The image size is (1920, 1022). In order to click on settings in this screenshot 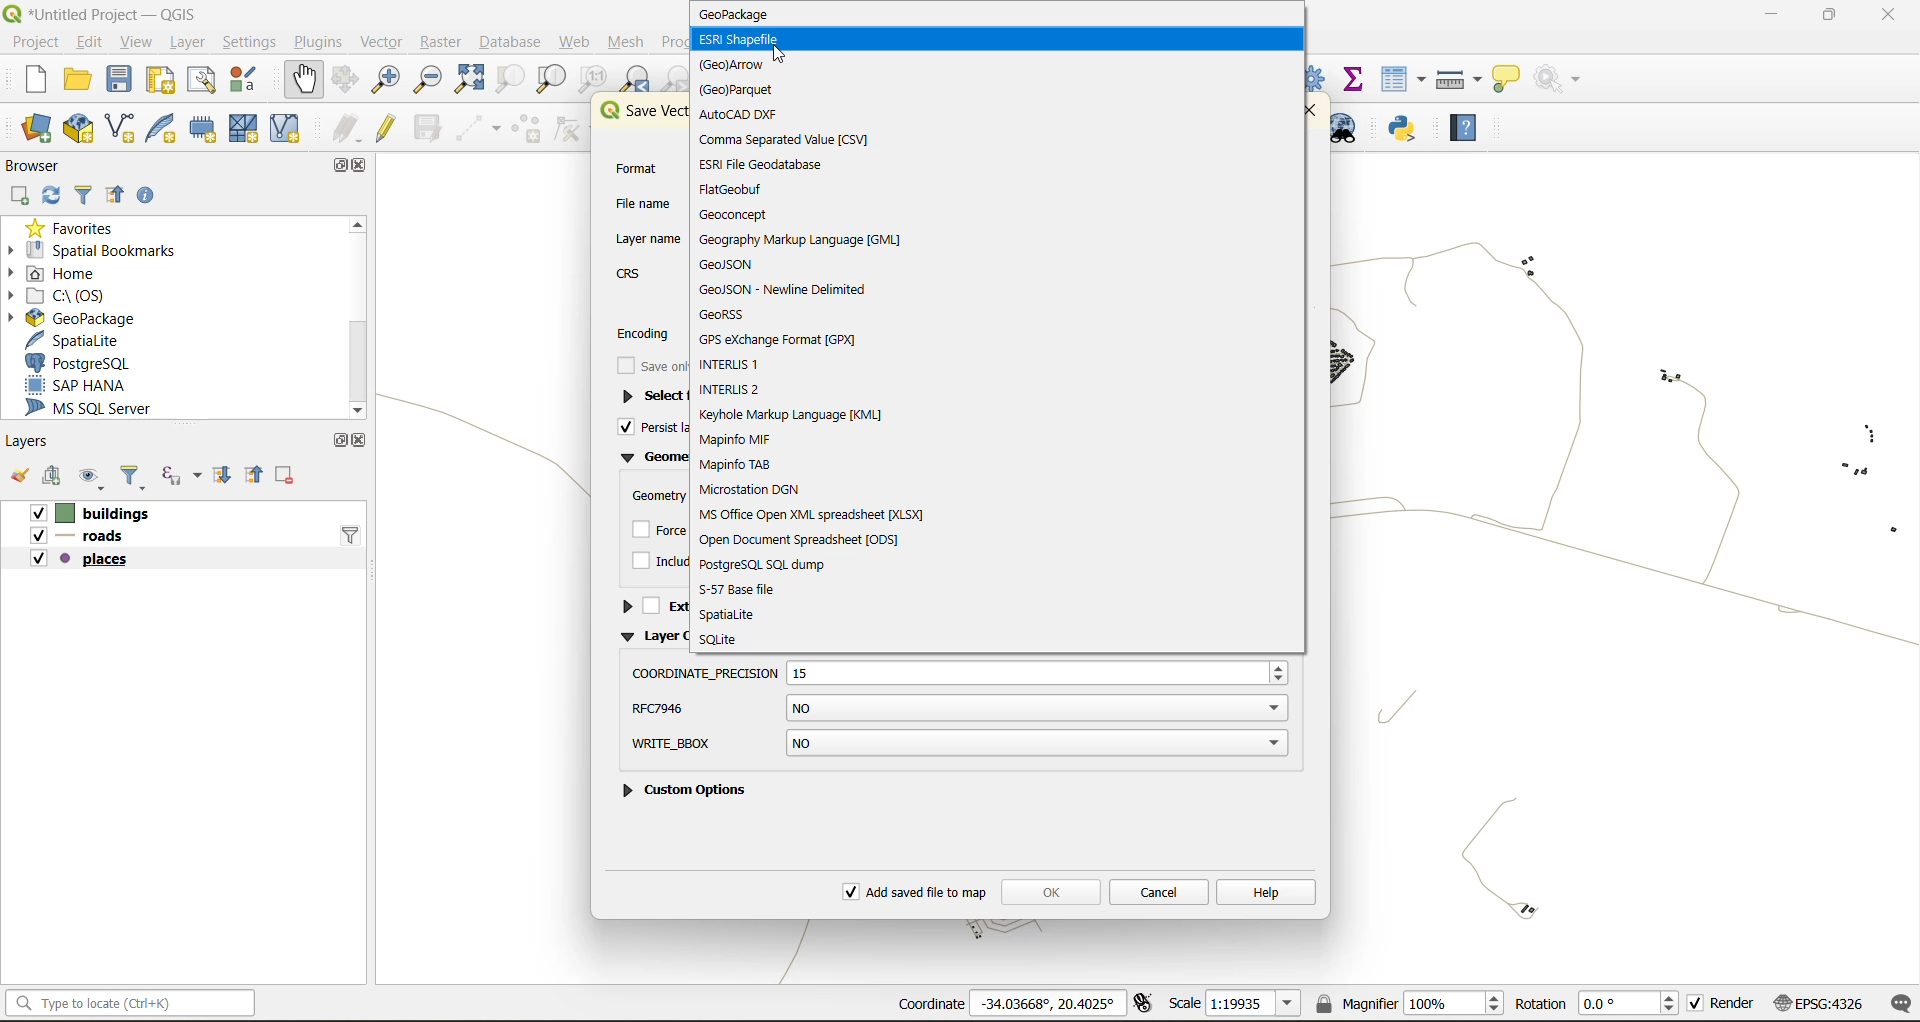, I will do `click(252, 39)`.